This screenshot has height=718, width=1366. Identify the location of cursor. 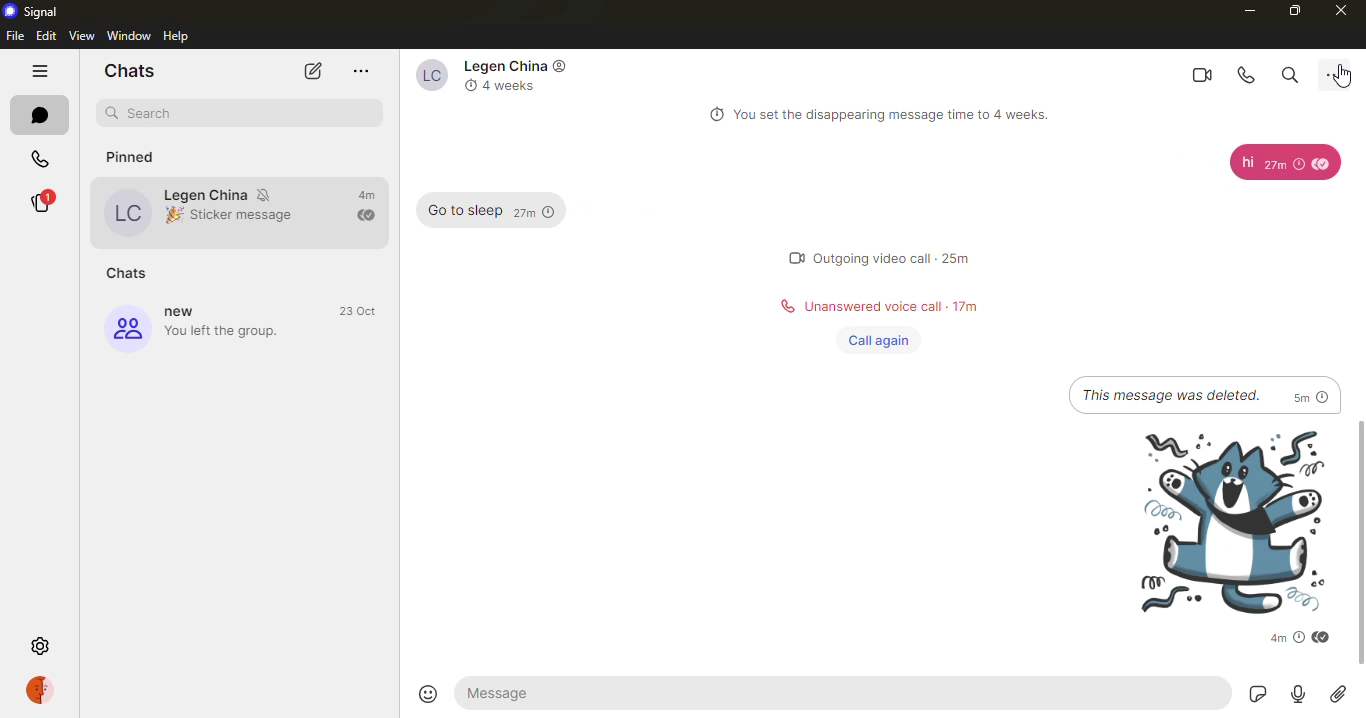
(1339, 76).